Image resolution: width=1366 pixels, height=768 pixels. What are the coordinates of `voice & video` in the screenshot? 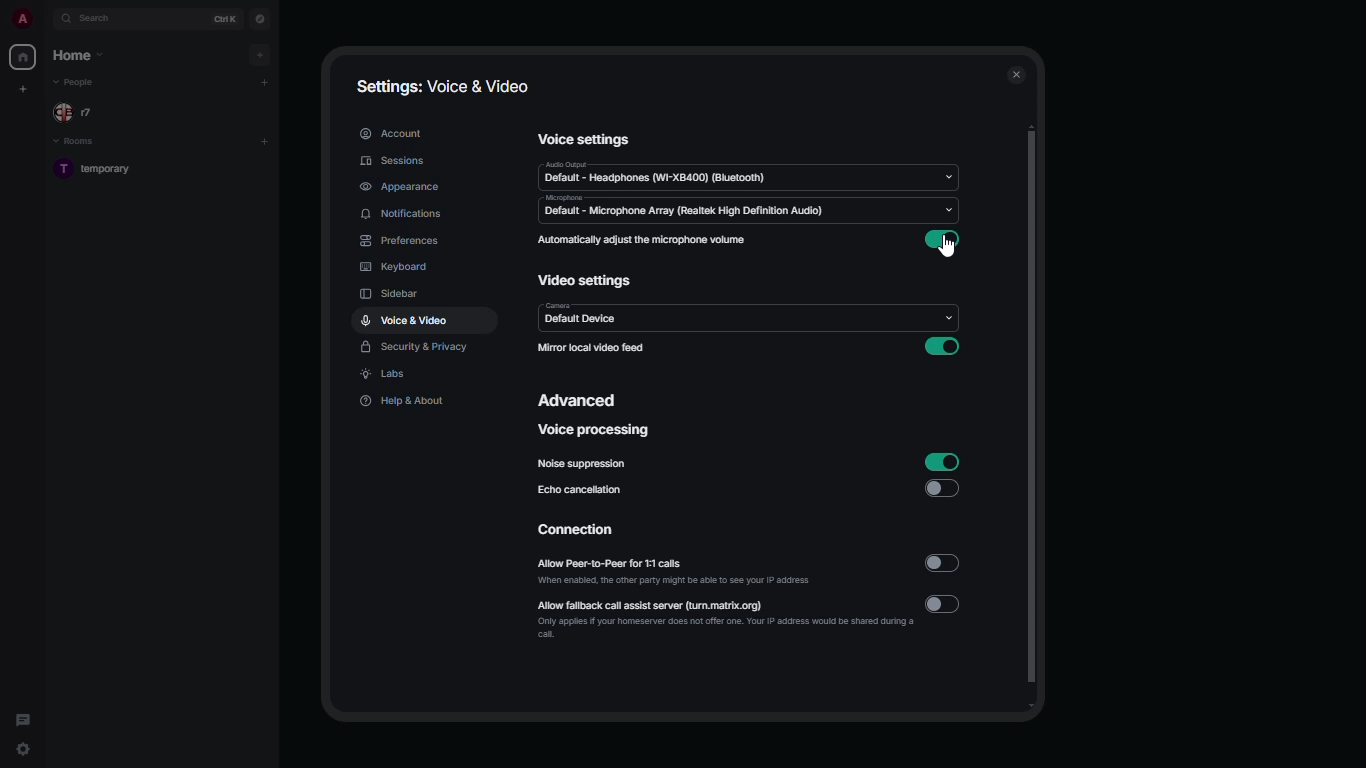 It's located at (405, 320).